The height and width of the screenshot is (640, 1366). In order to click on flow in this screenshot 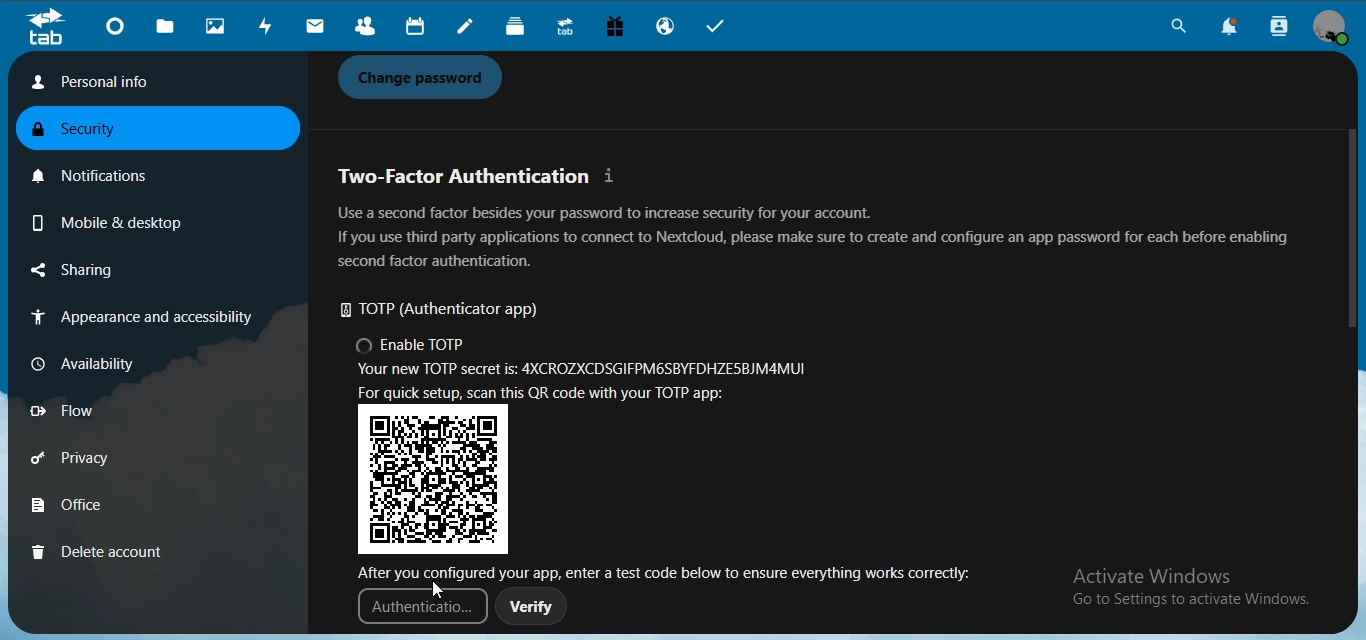, I will do `click(94, 411)`.